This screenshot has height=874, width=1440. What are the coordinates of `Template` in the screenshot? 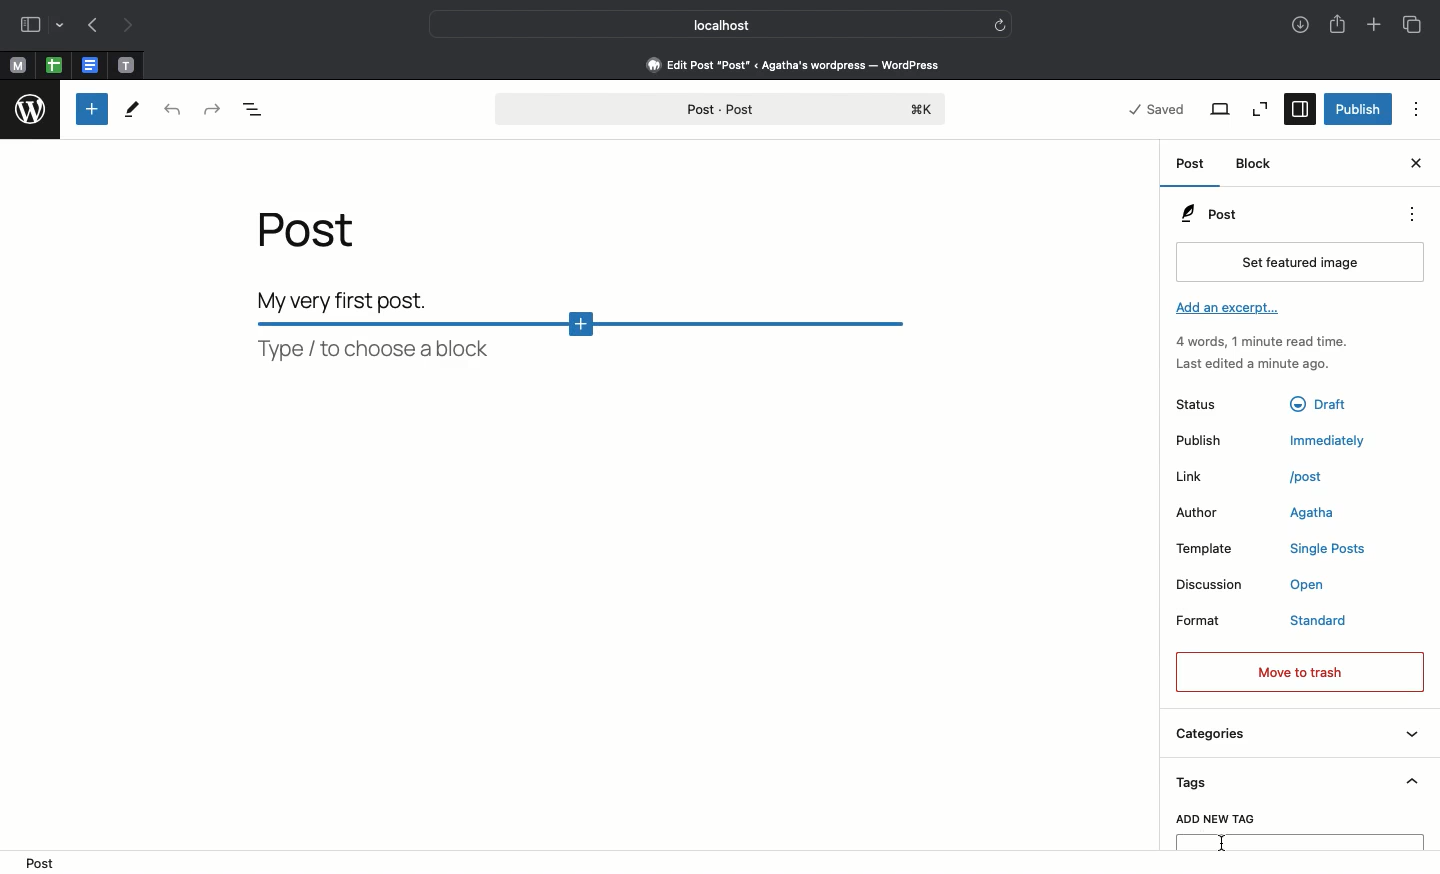 It's located at (1205, 548).